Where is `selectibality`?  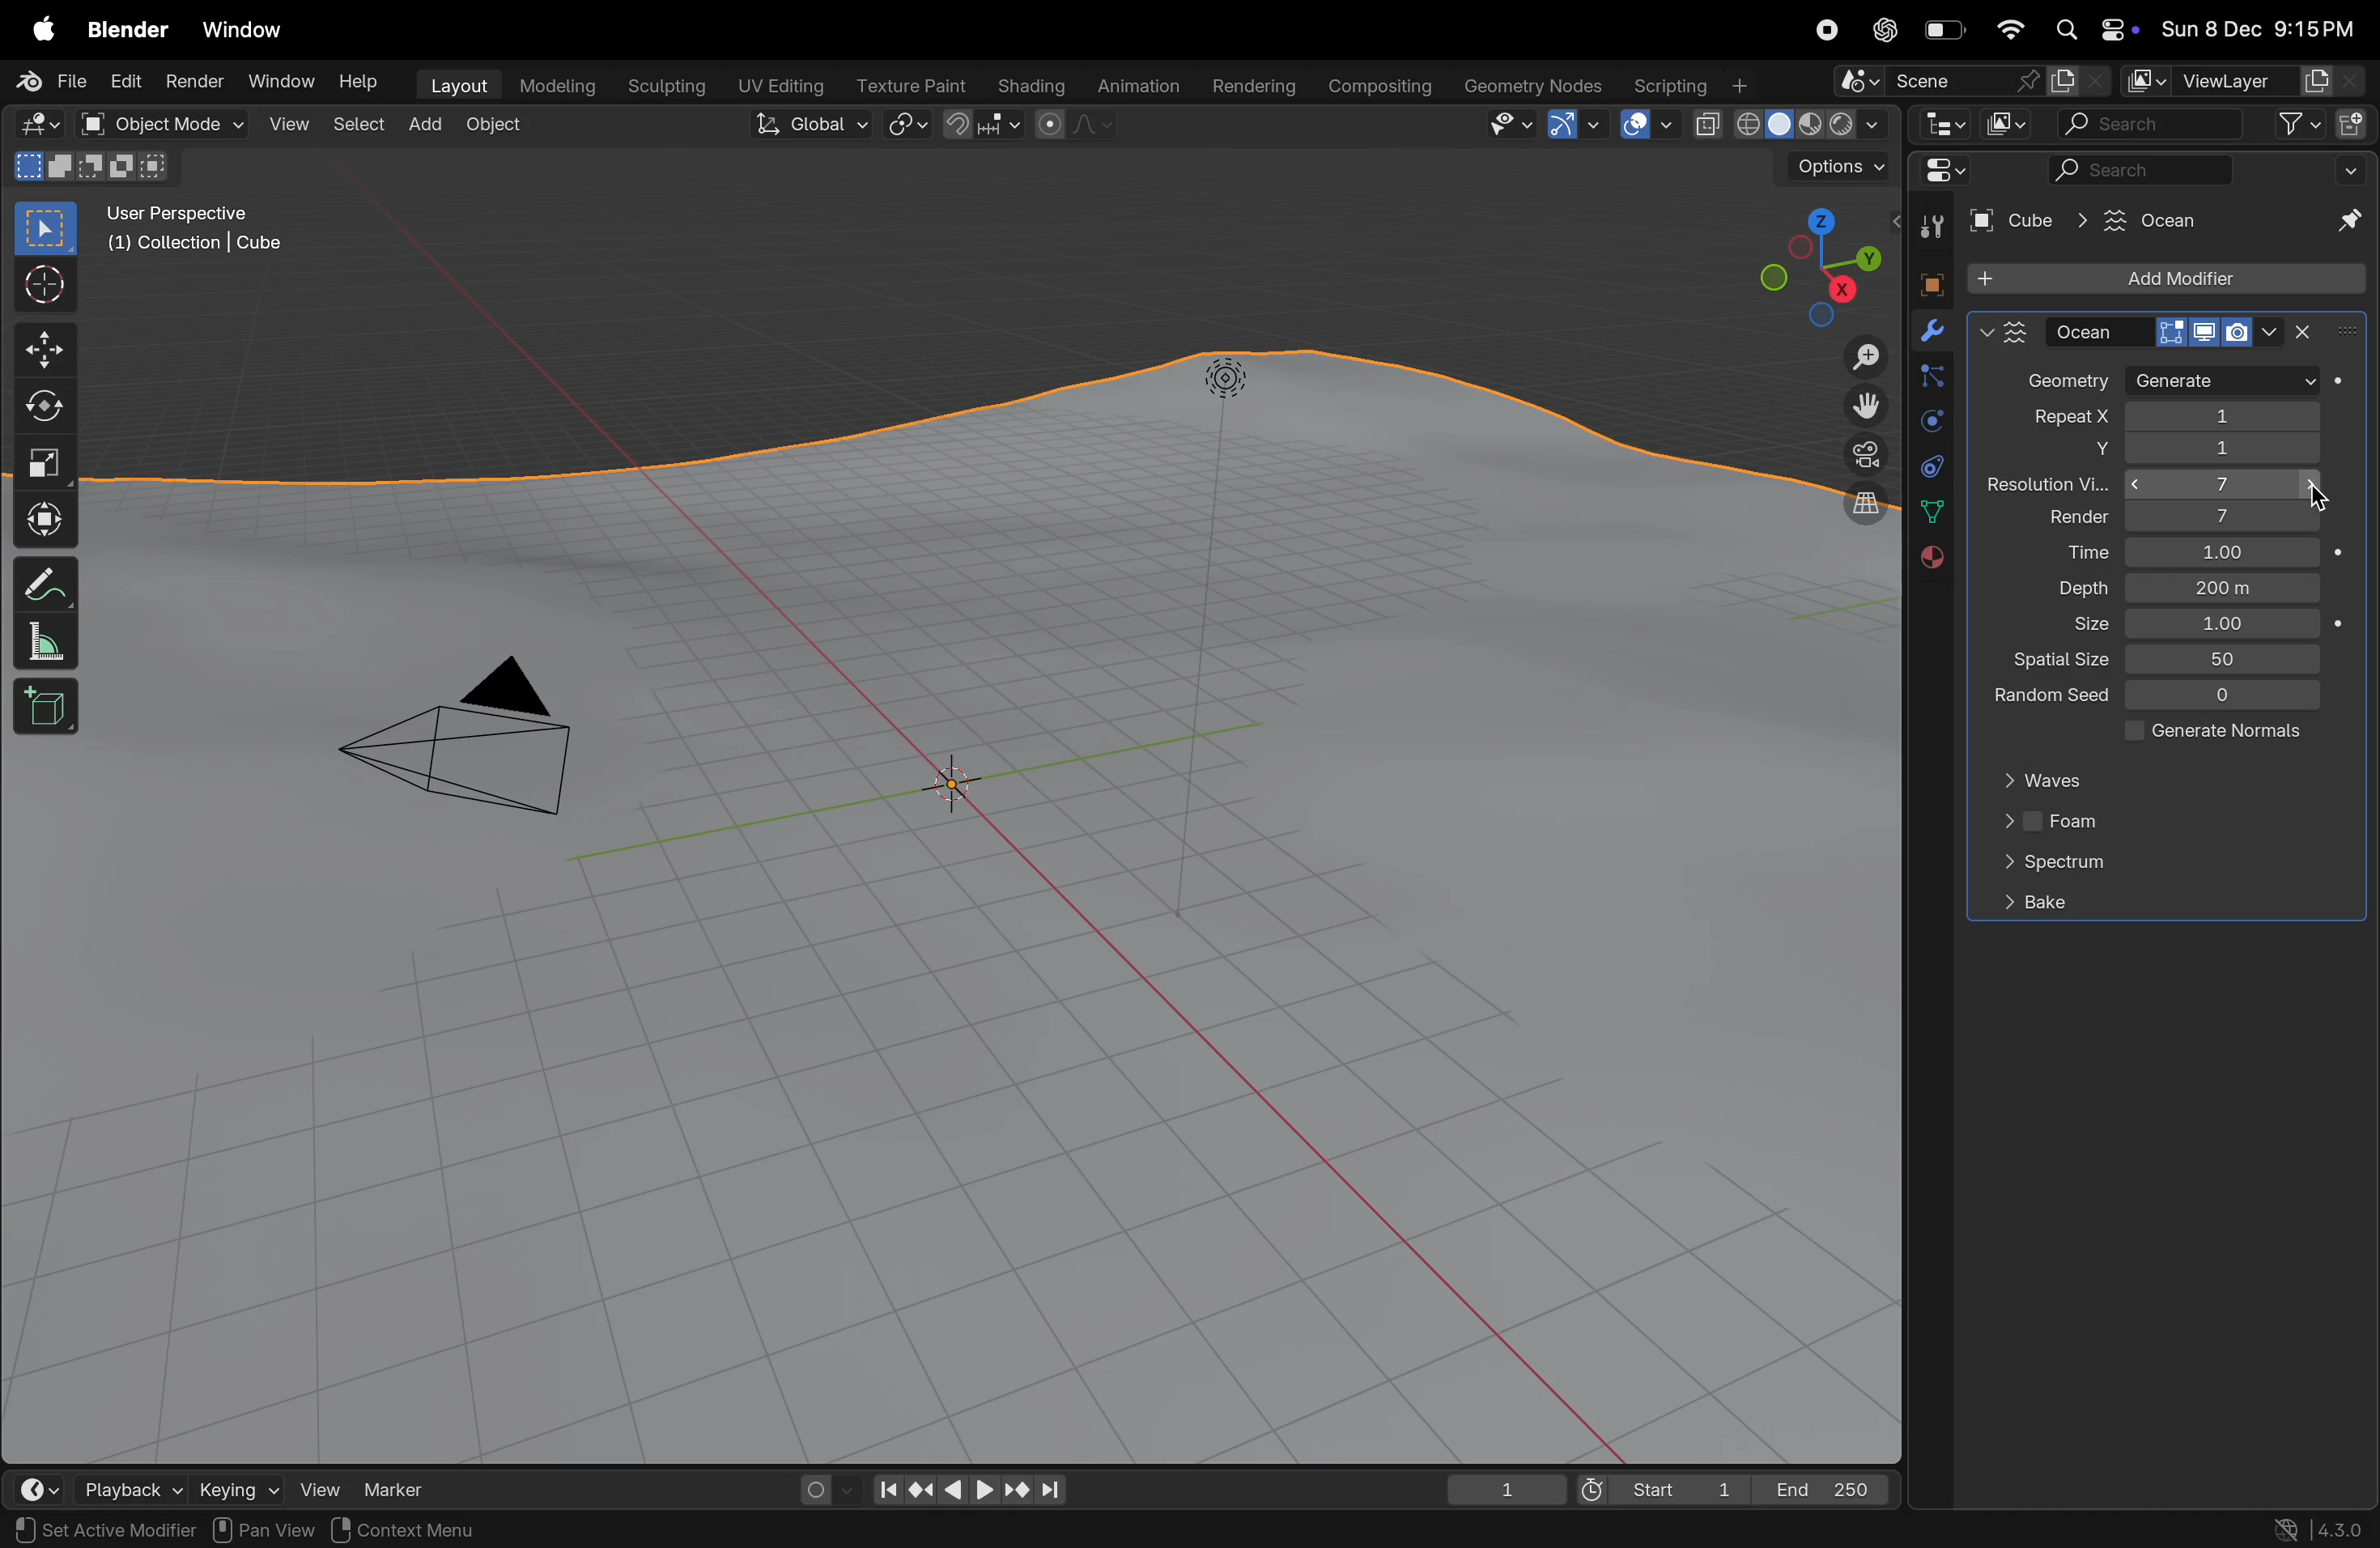 selectibality is located at coordinates (1504, 124).